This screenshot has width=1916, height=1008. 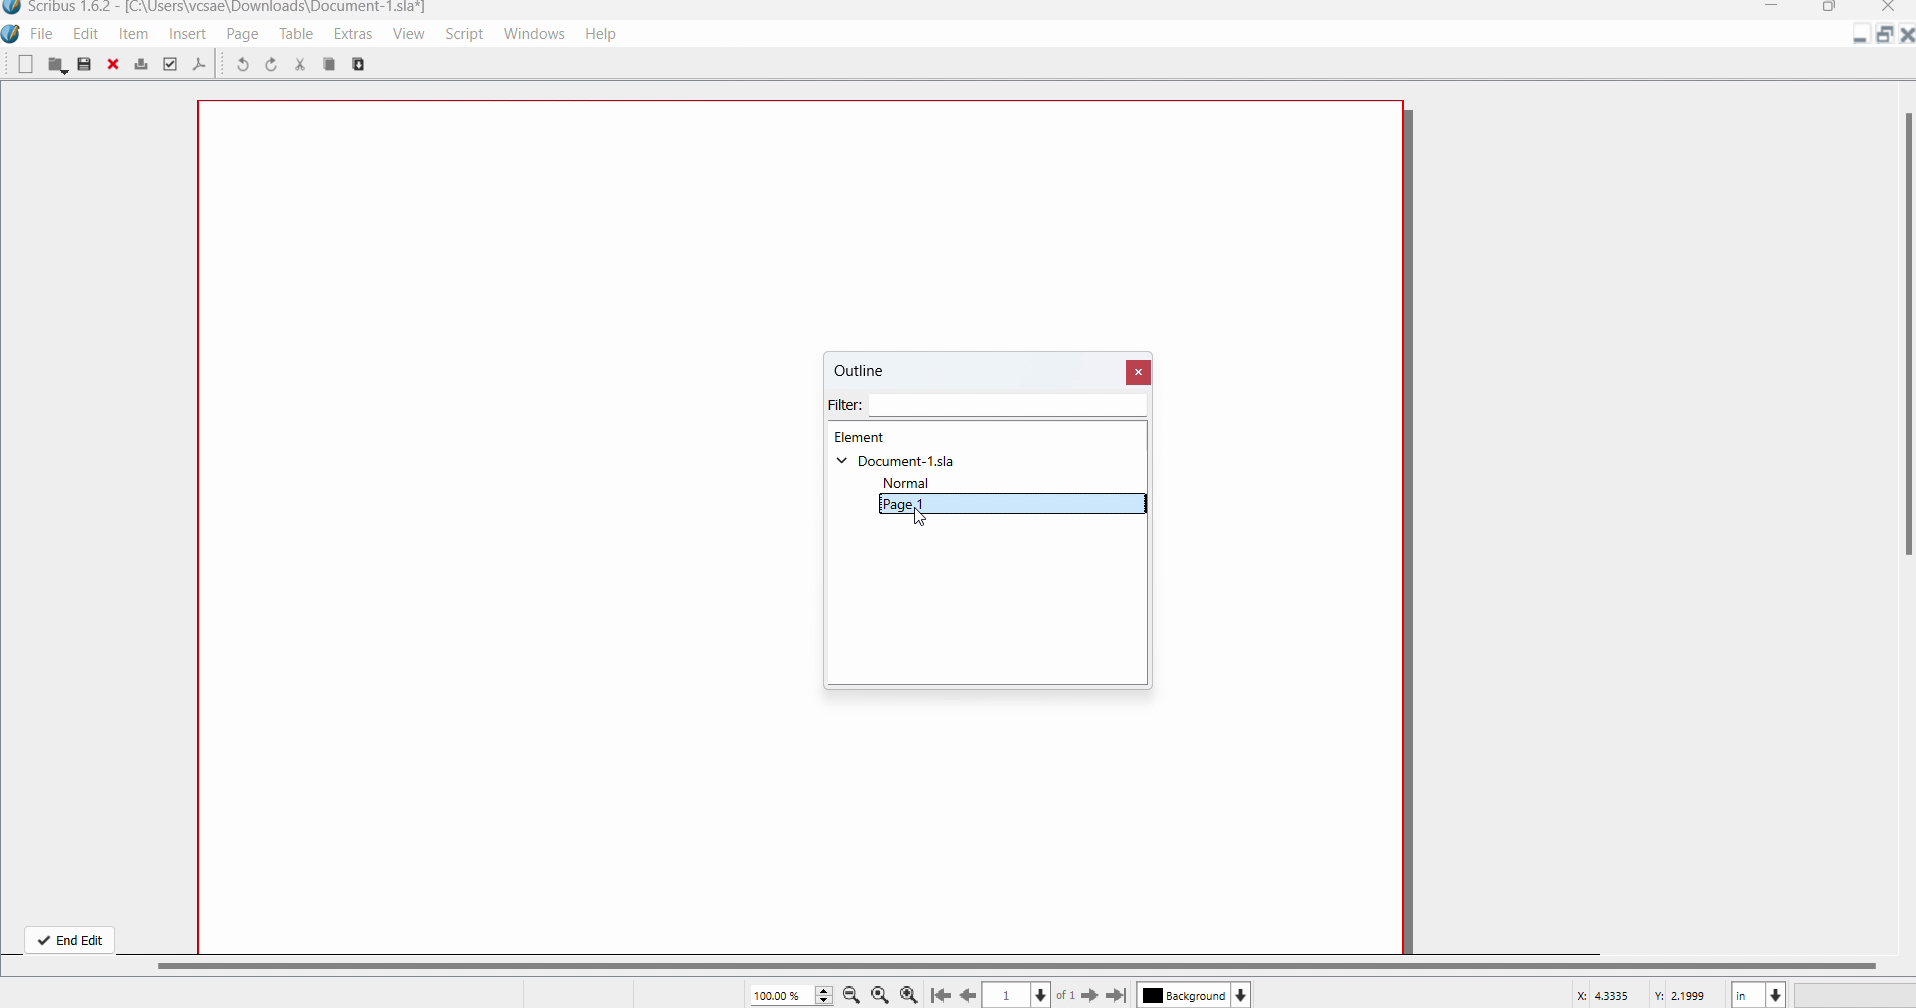 What do you see at coordinates (1007, 995) in the screenshot?
I see `1` at bounding box center [1007, 995].